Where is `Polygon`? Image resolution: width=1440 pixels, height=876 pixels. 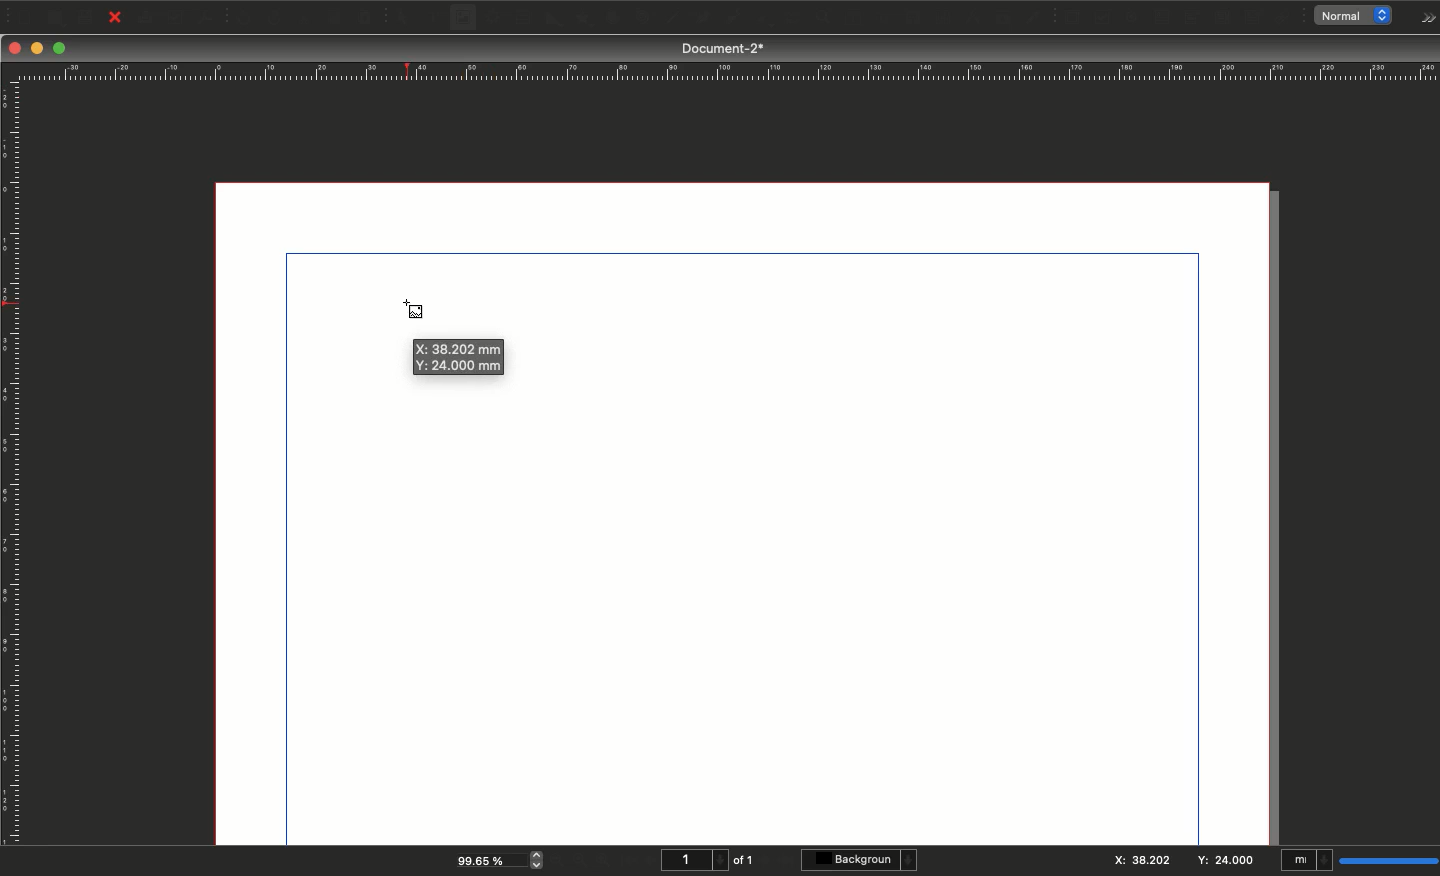 Polygon is located at coordinates (583, 19).